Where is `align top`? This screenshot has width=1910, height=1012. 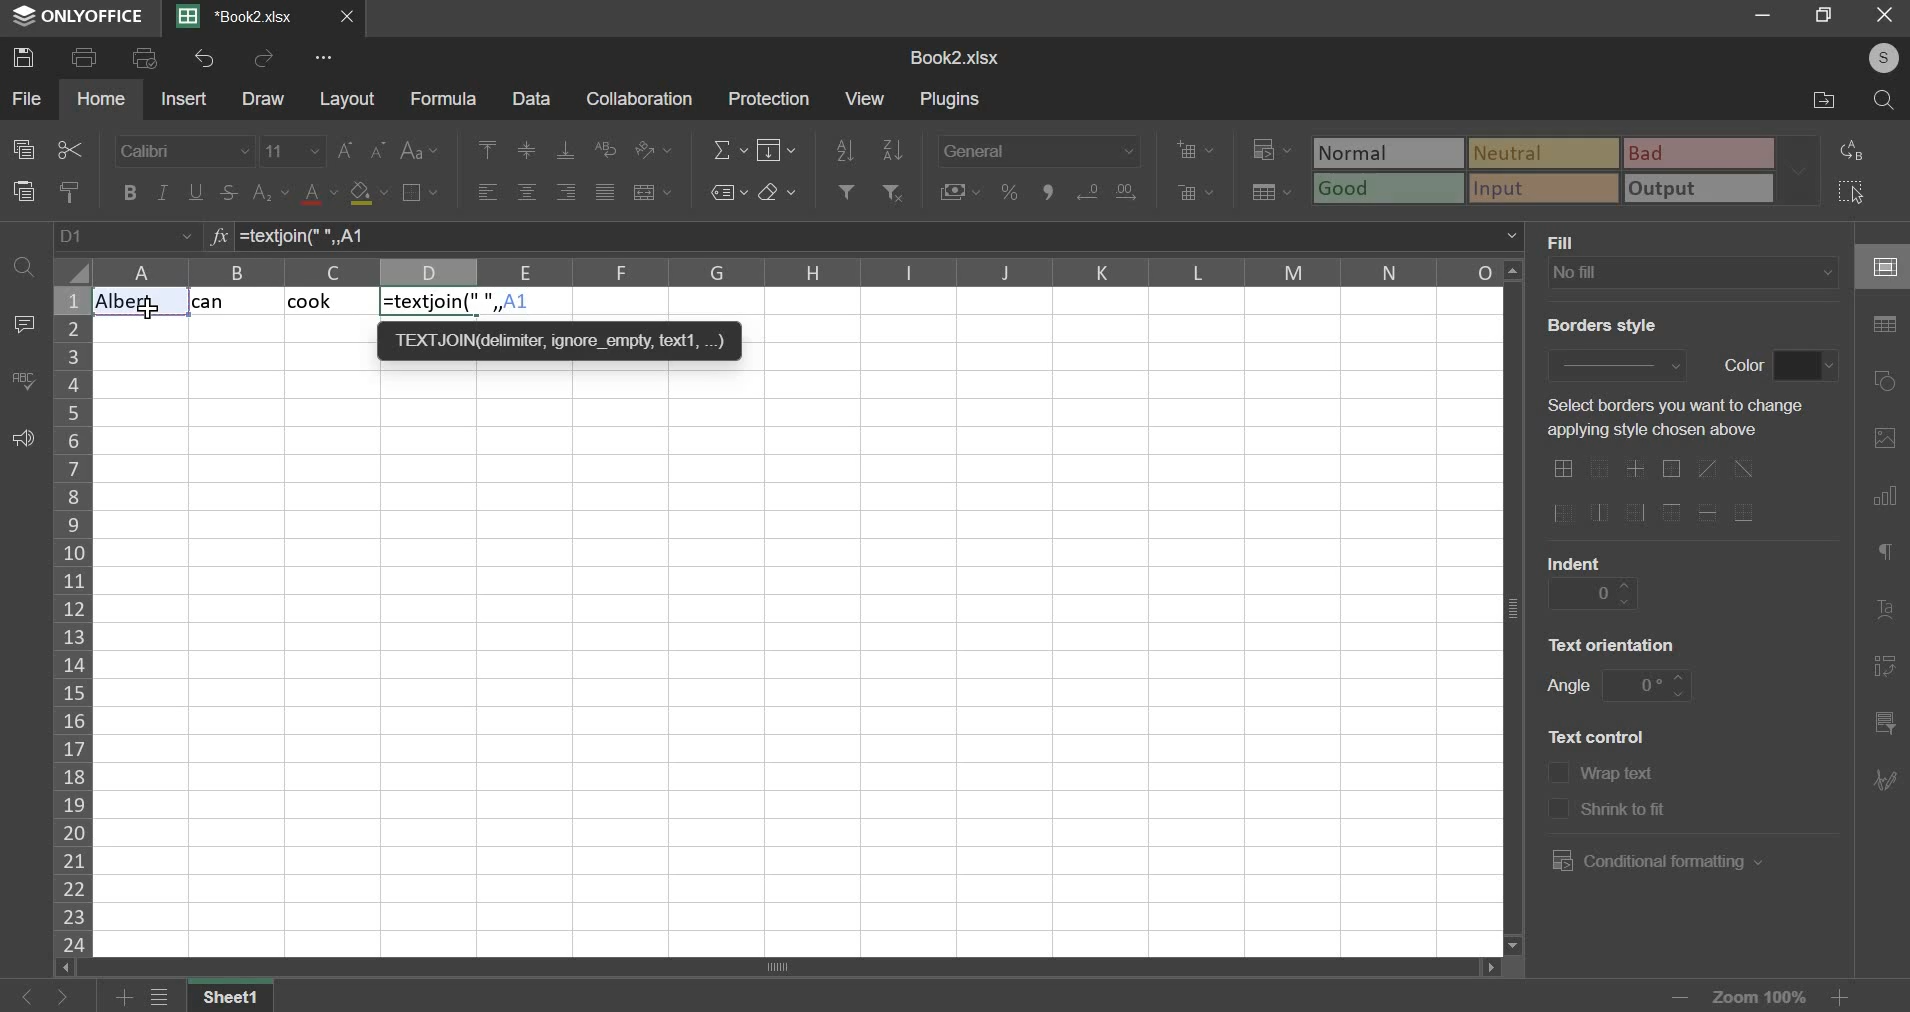
align top is located at coordinates (488, 150).